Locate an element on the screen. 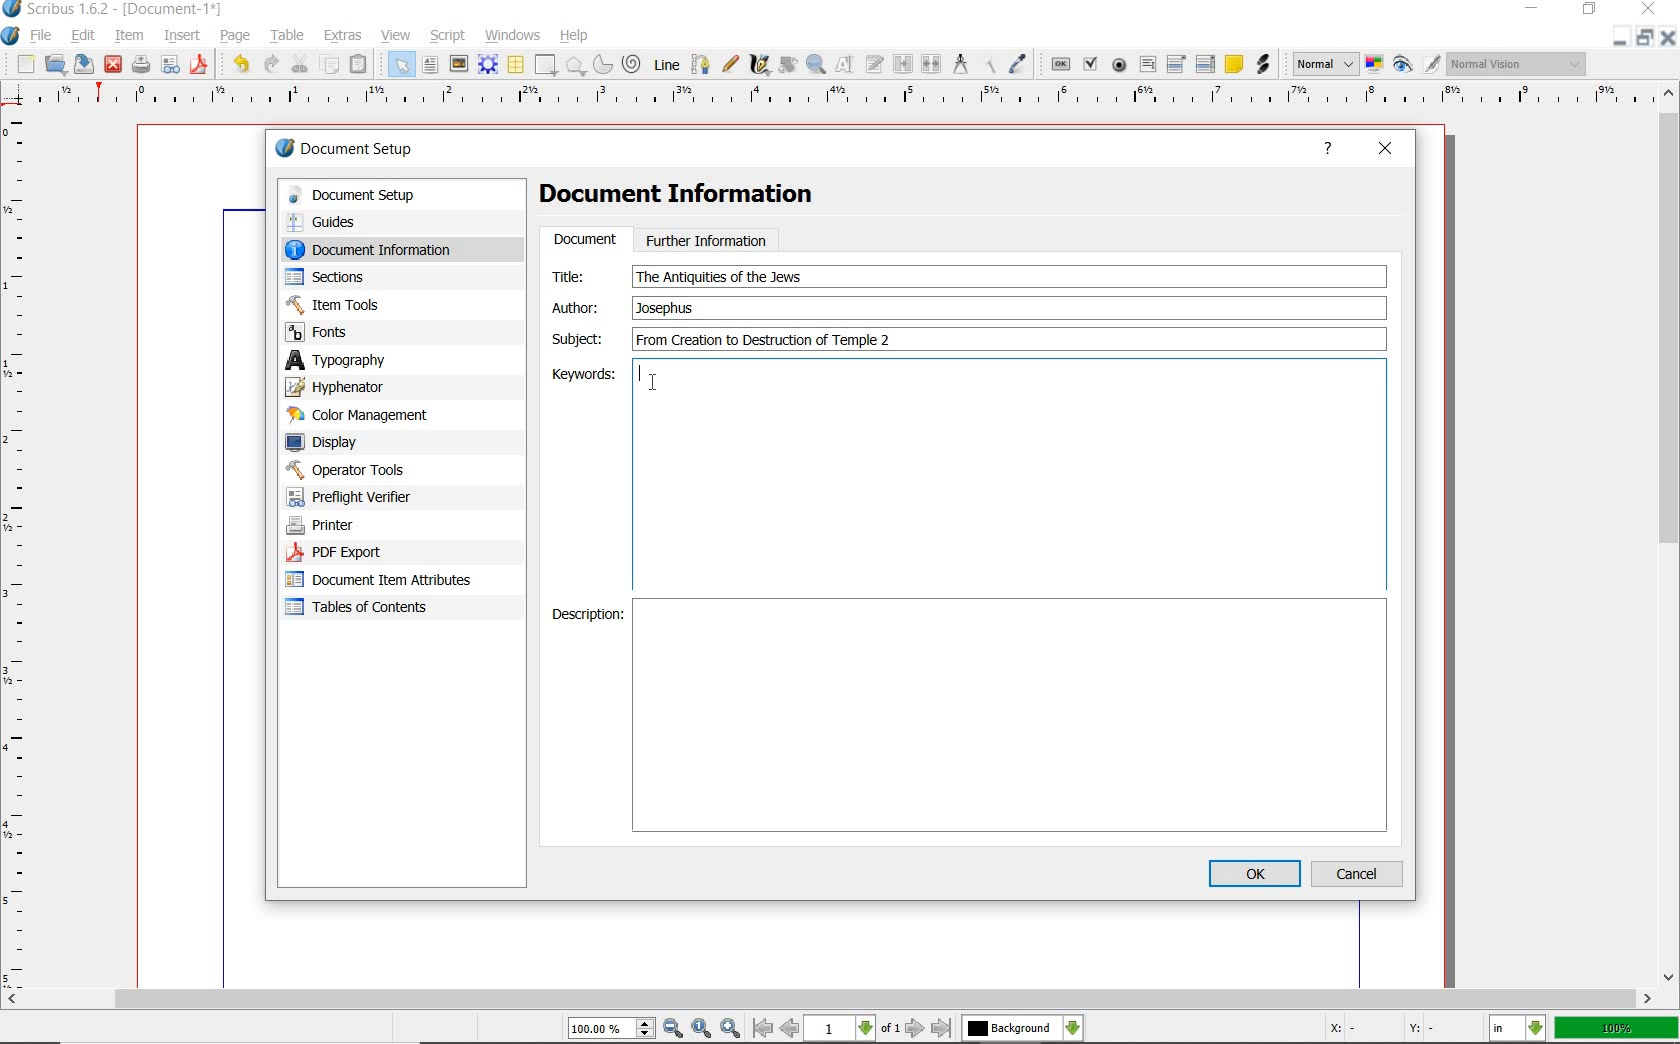 The width and height of the screenshot is (1680, 1044). Keywords is located at coordinates (578, 373).